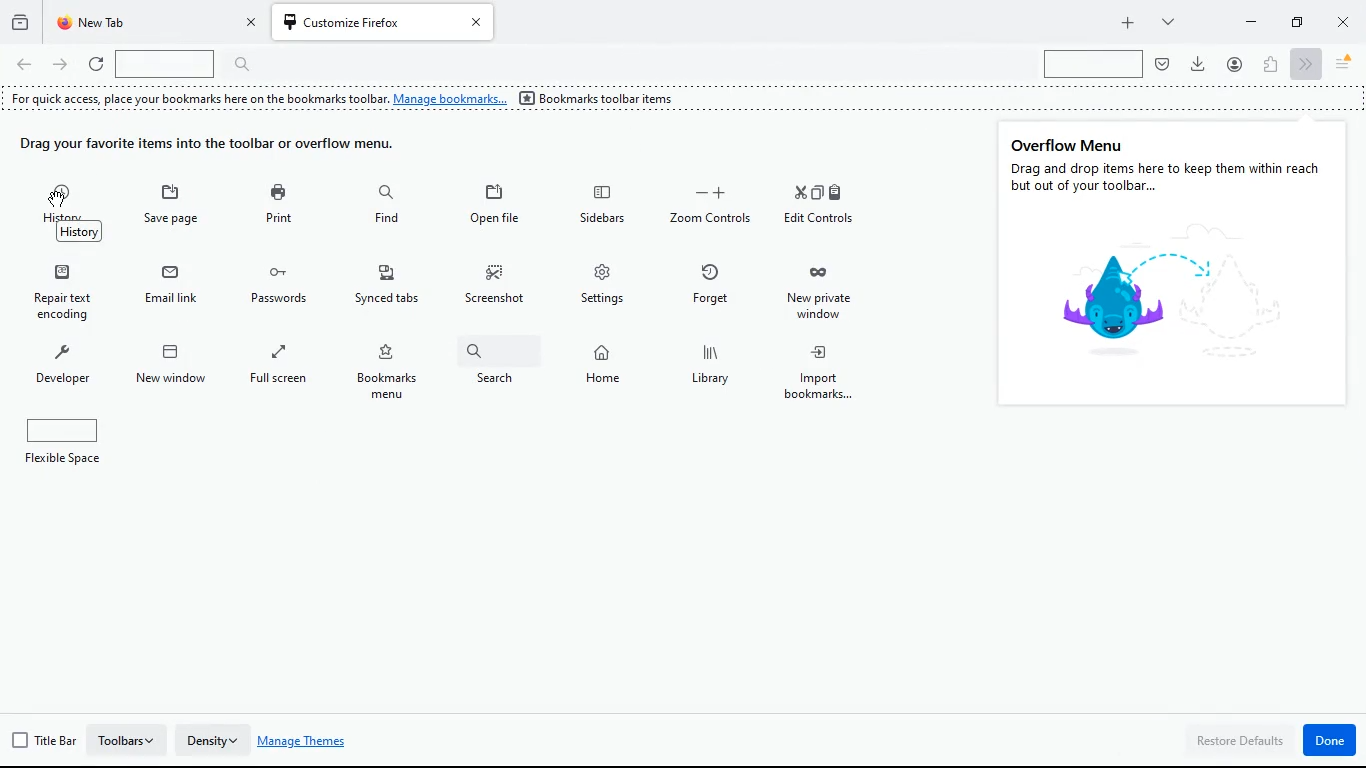 This screenshot has height=768, width=1366. What do you see at coordinates (129, 739) in the screenshot?
I see `toolbars` at bounding box center [129, 739].